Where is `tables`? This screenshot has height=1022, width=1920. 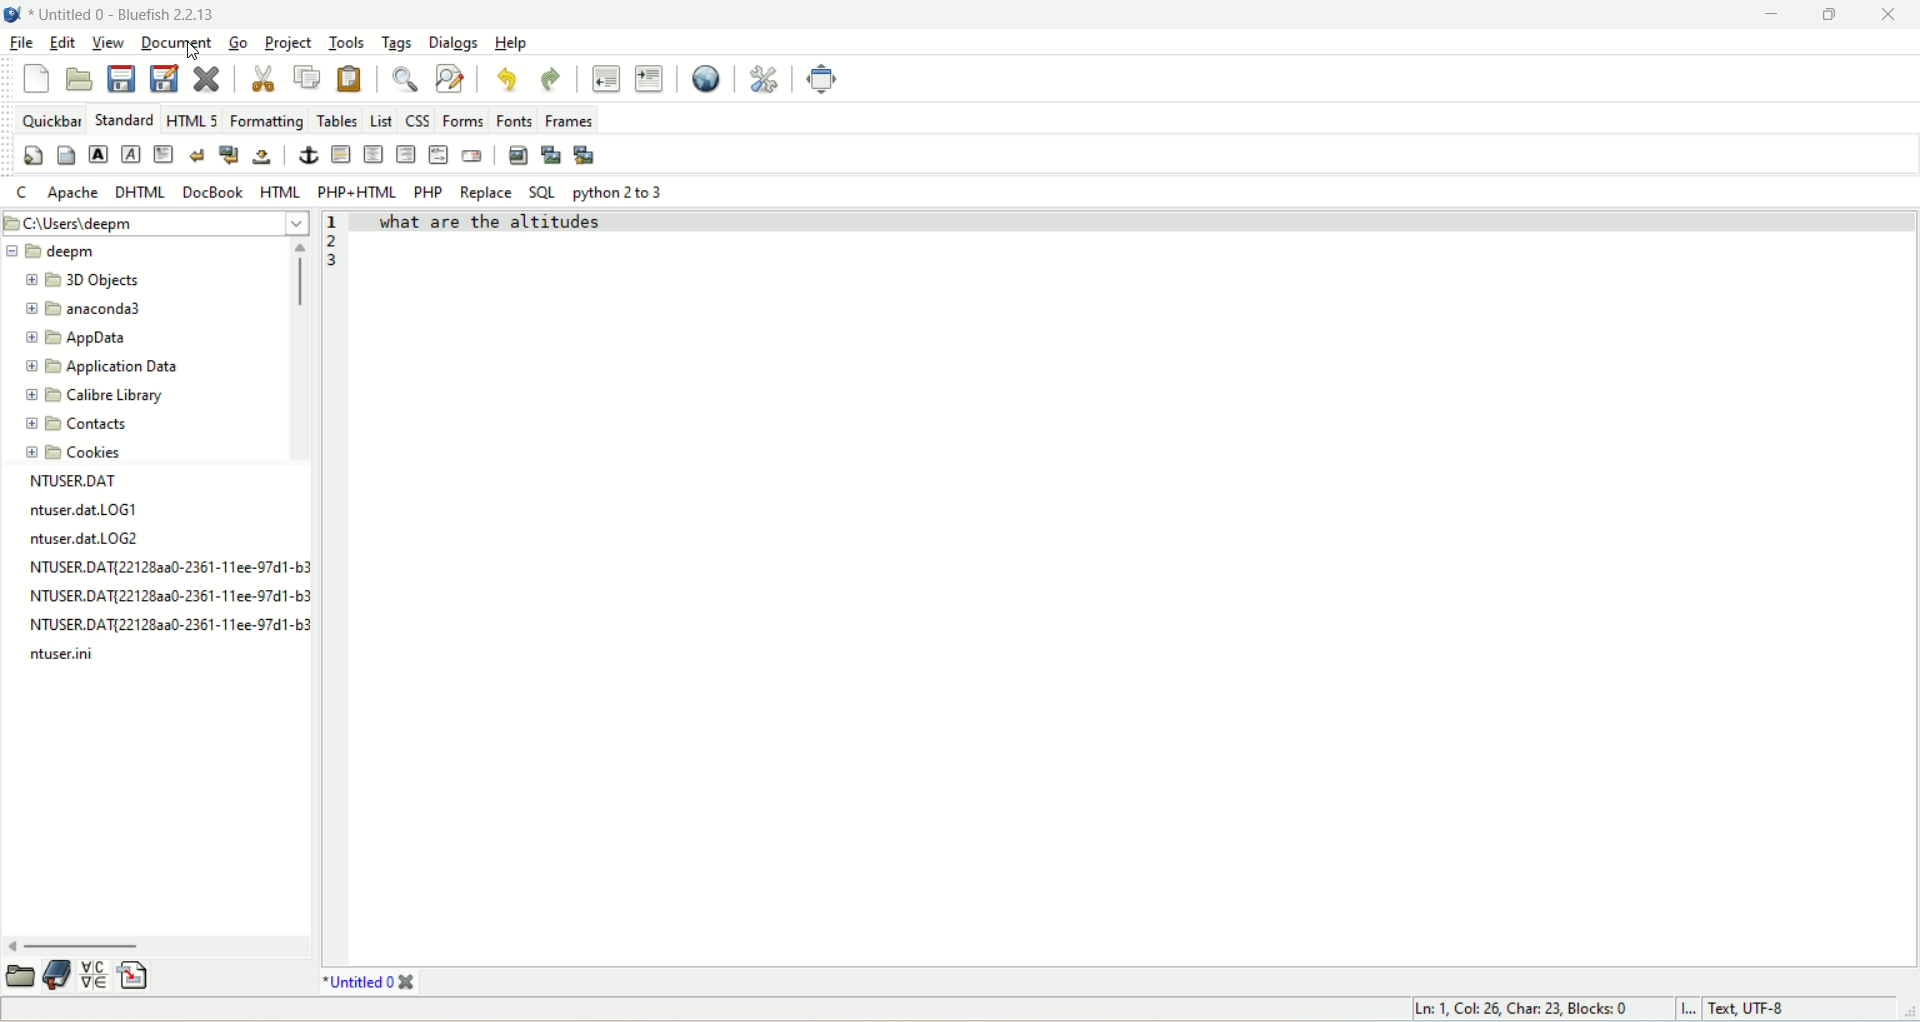 tables is located at coordinates (338, 120).